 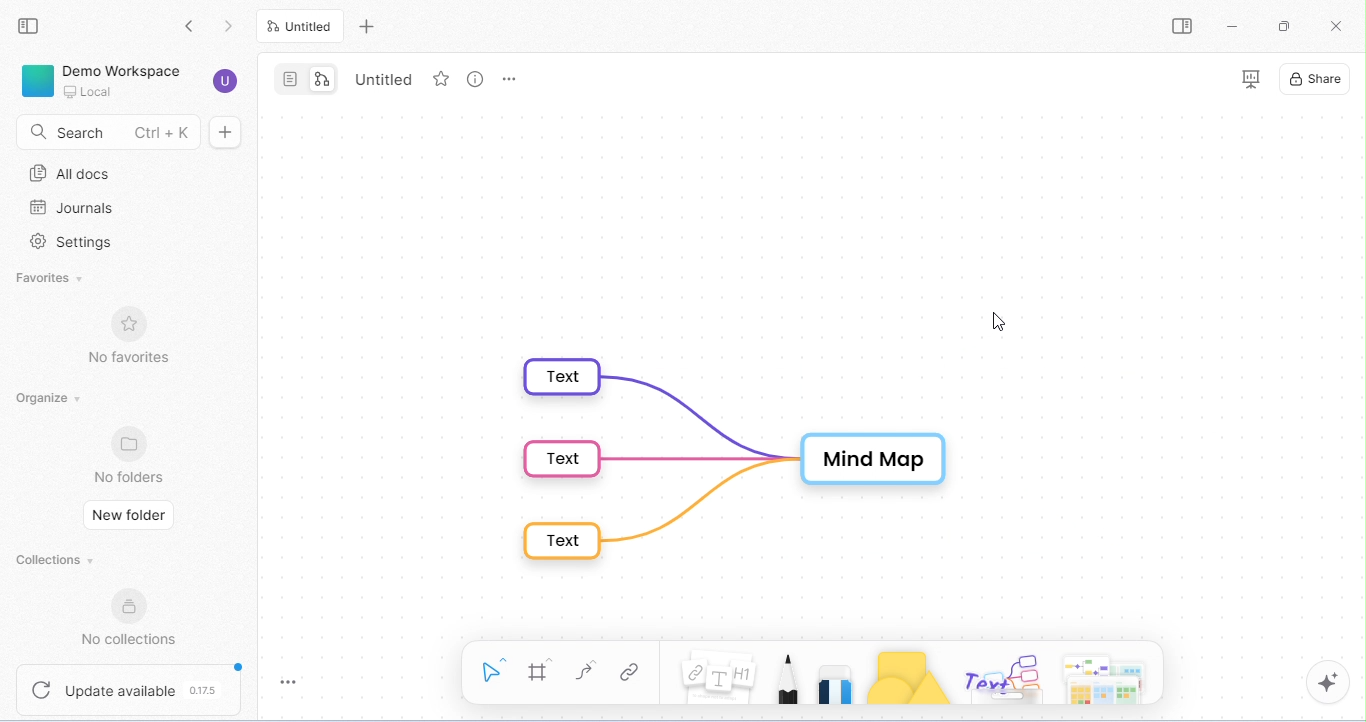 What do you see at coordinates (129, 517) in the screenshot?
I see `new folder` at bounding box center [129, 517].